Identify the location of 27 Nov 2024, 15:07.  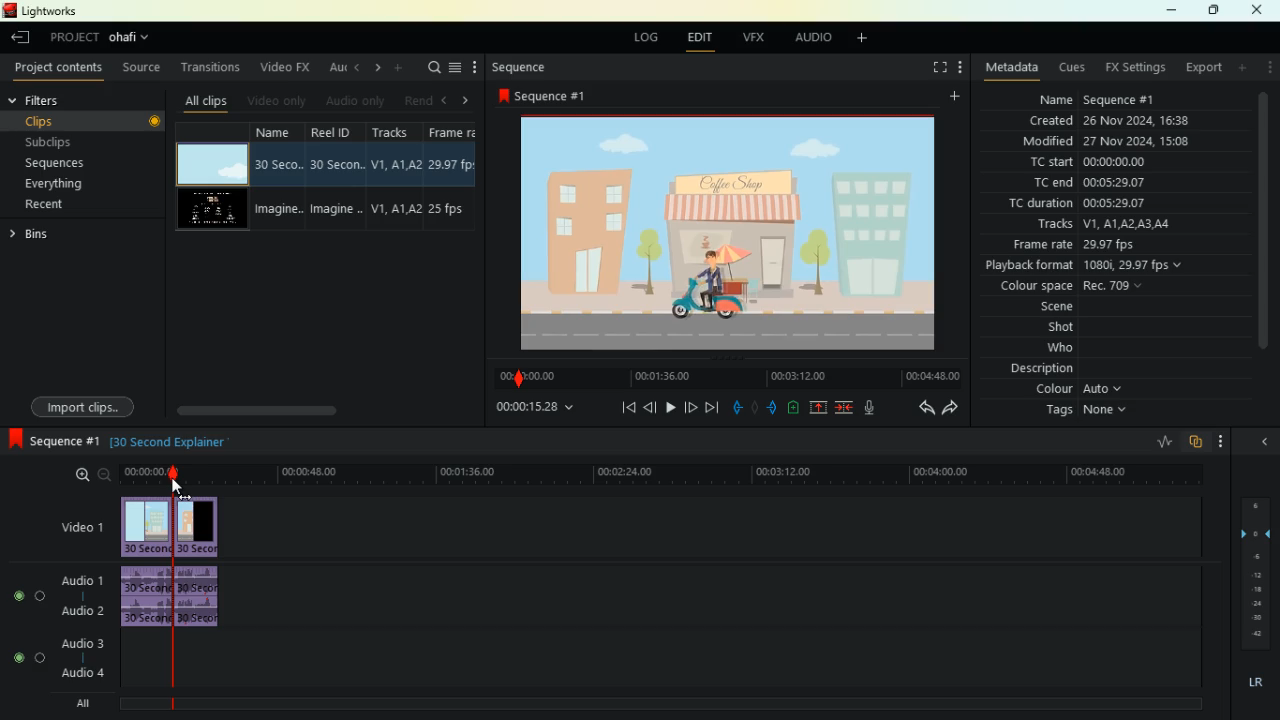
(1143, 141).